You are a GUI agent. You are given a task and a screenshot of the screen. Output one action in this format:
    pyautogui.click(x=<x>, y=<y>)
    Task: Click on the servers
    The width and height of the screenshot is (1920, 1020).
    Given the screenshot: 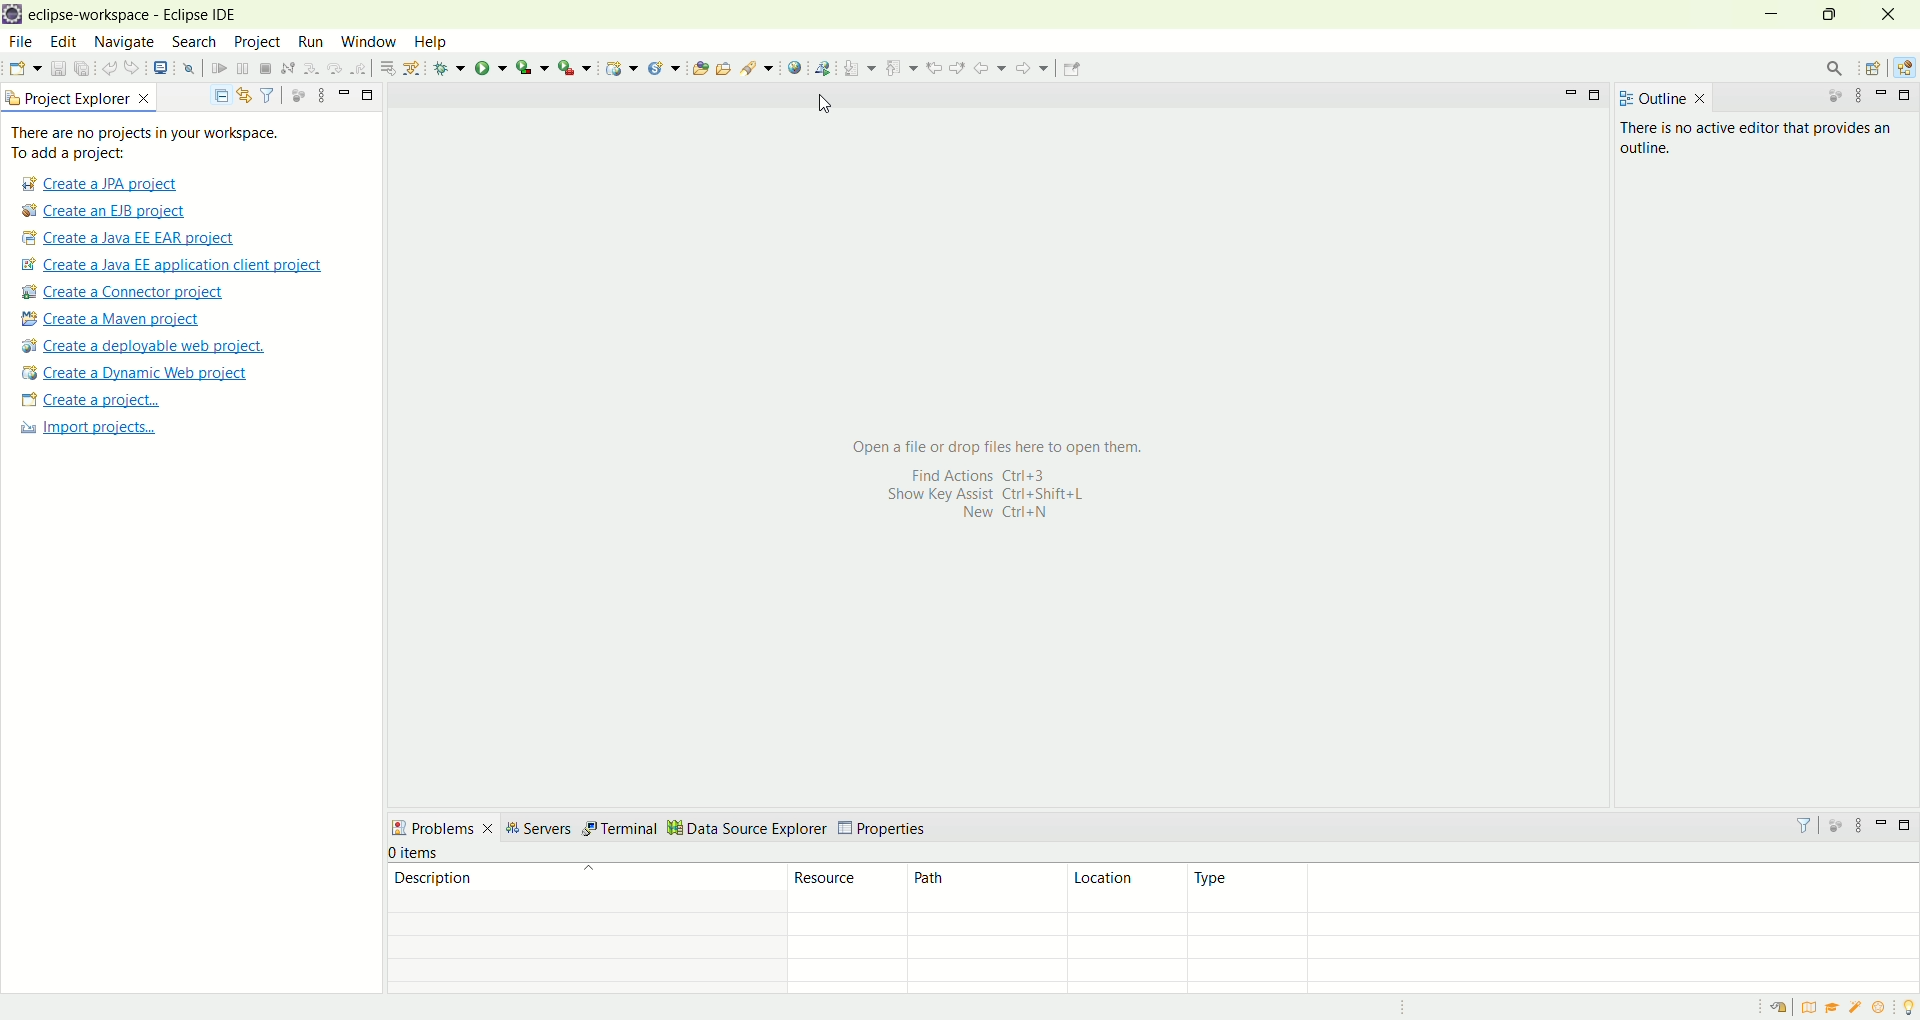 What is the action you would take?
    pyautogui.click(x=538, y=831)
    